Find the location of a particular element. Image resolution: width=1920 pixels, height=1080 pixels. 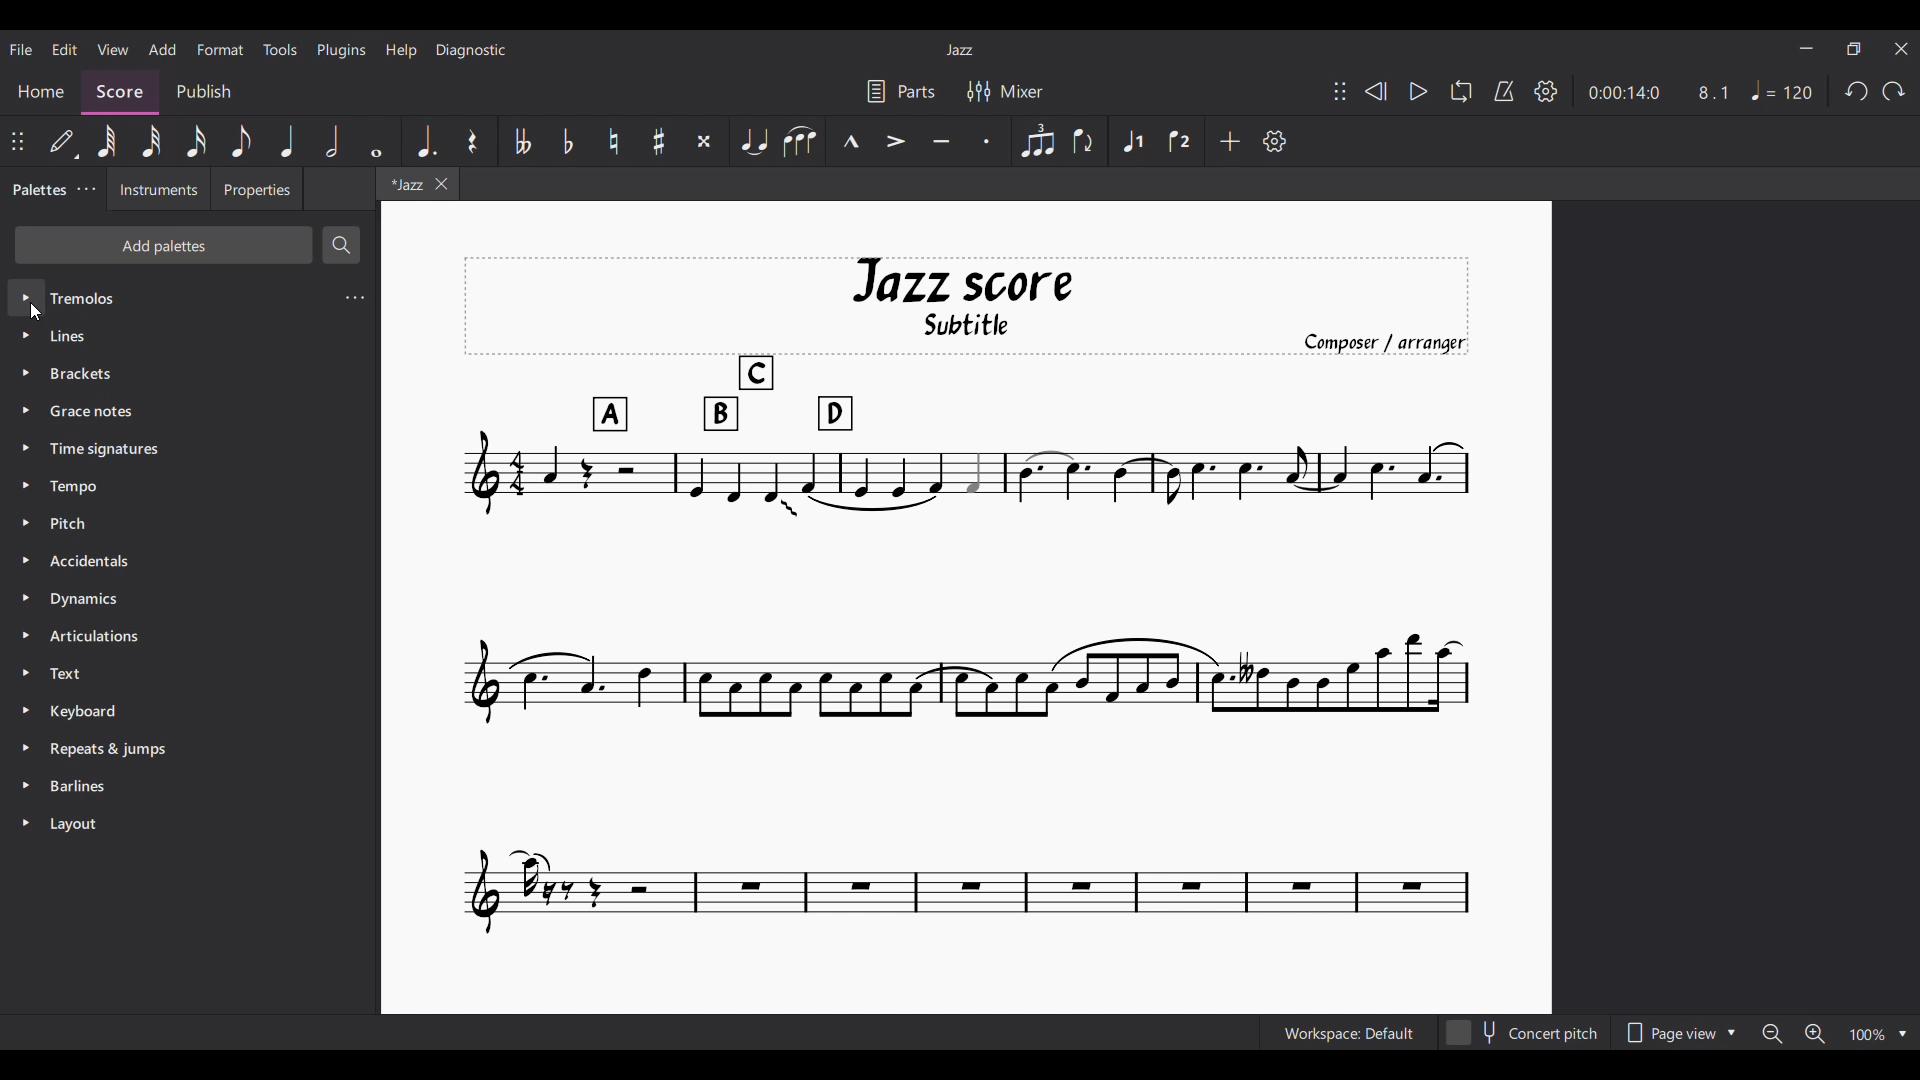

Tremolos is located at coordinates (171, 296).